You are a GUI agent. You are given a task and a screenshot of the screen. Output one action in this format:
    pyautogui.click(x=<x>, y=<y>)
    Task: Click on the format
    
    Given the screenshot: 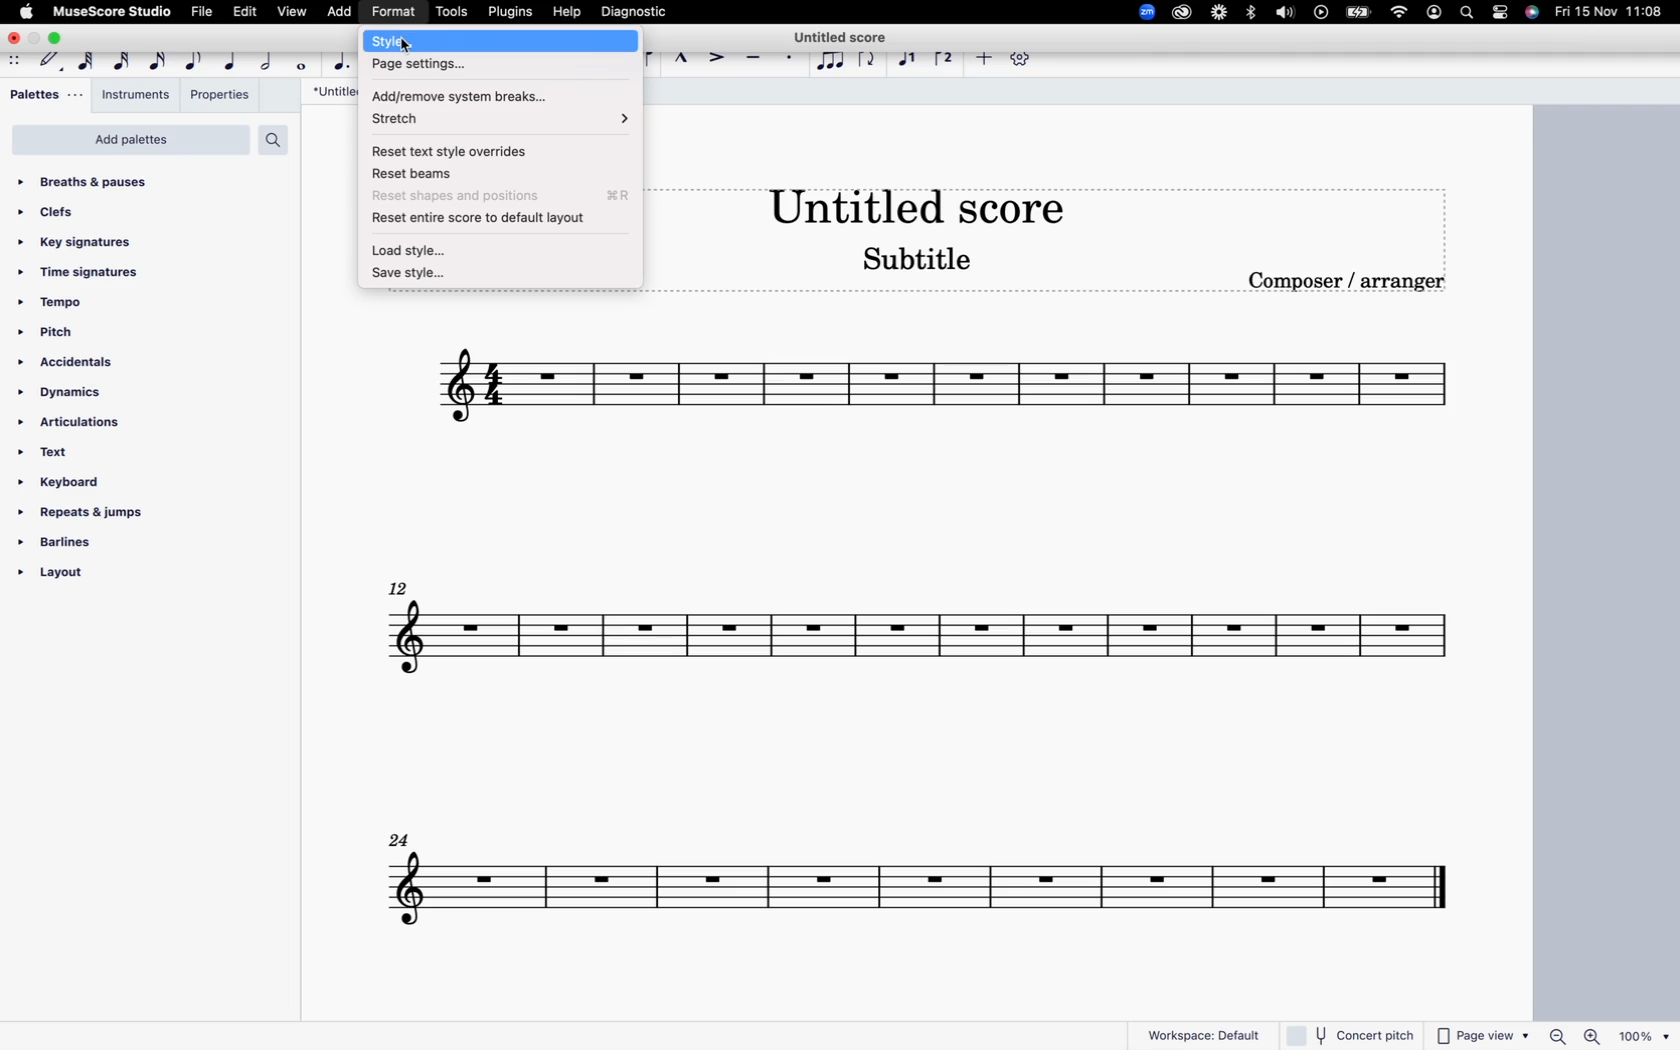 What is the action you would take?
    pyautogui.click(x=394, y=14)
    